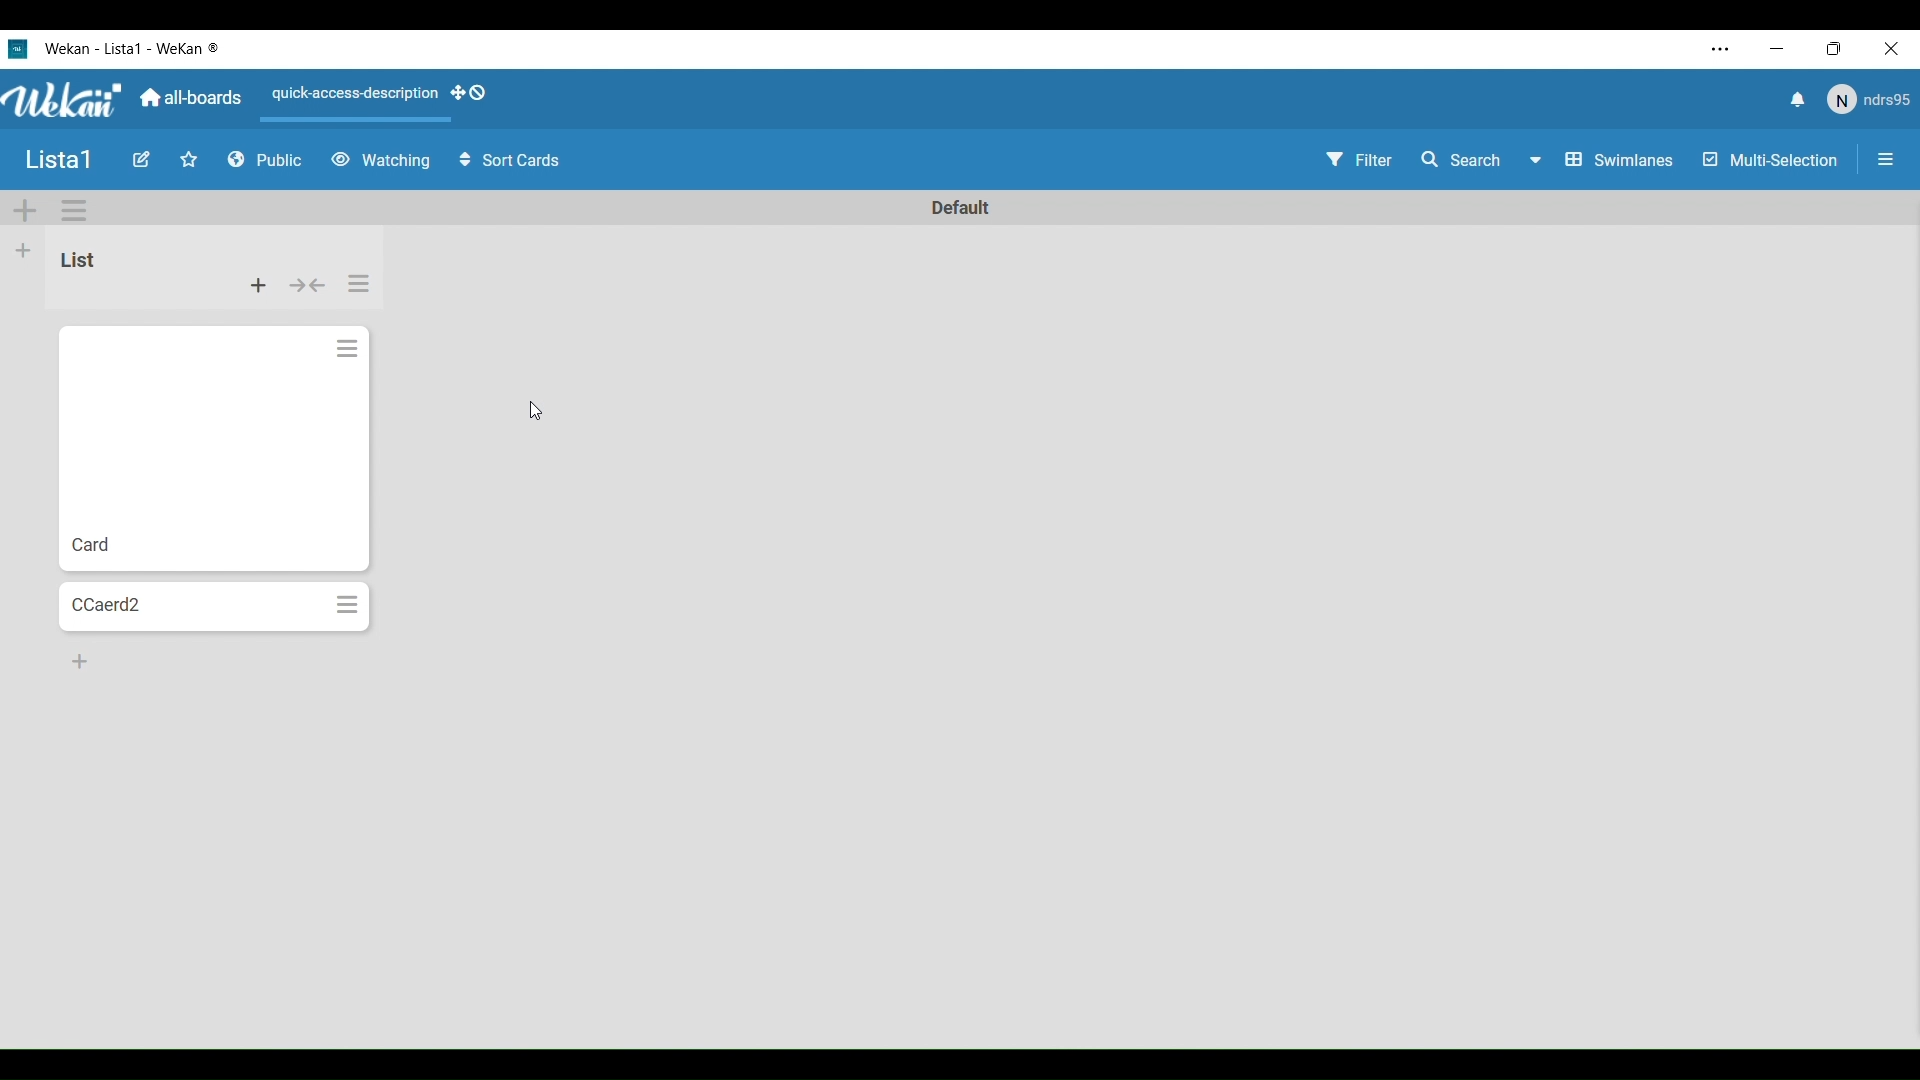 The width and height of the screenshot is (1920, 1080). I want to click on Filter, so click(1358, 163).